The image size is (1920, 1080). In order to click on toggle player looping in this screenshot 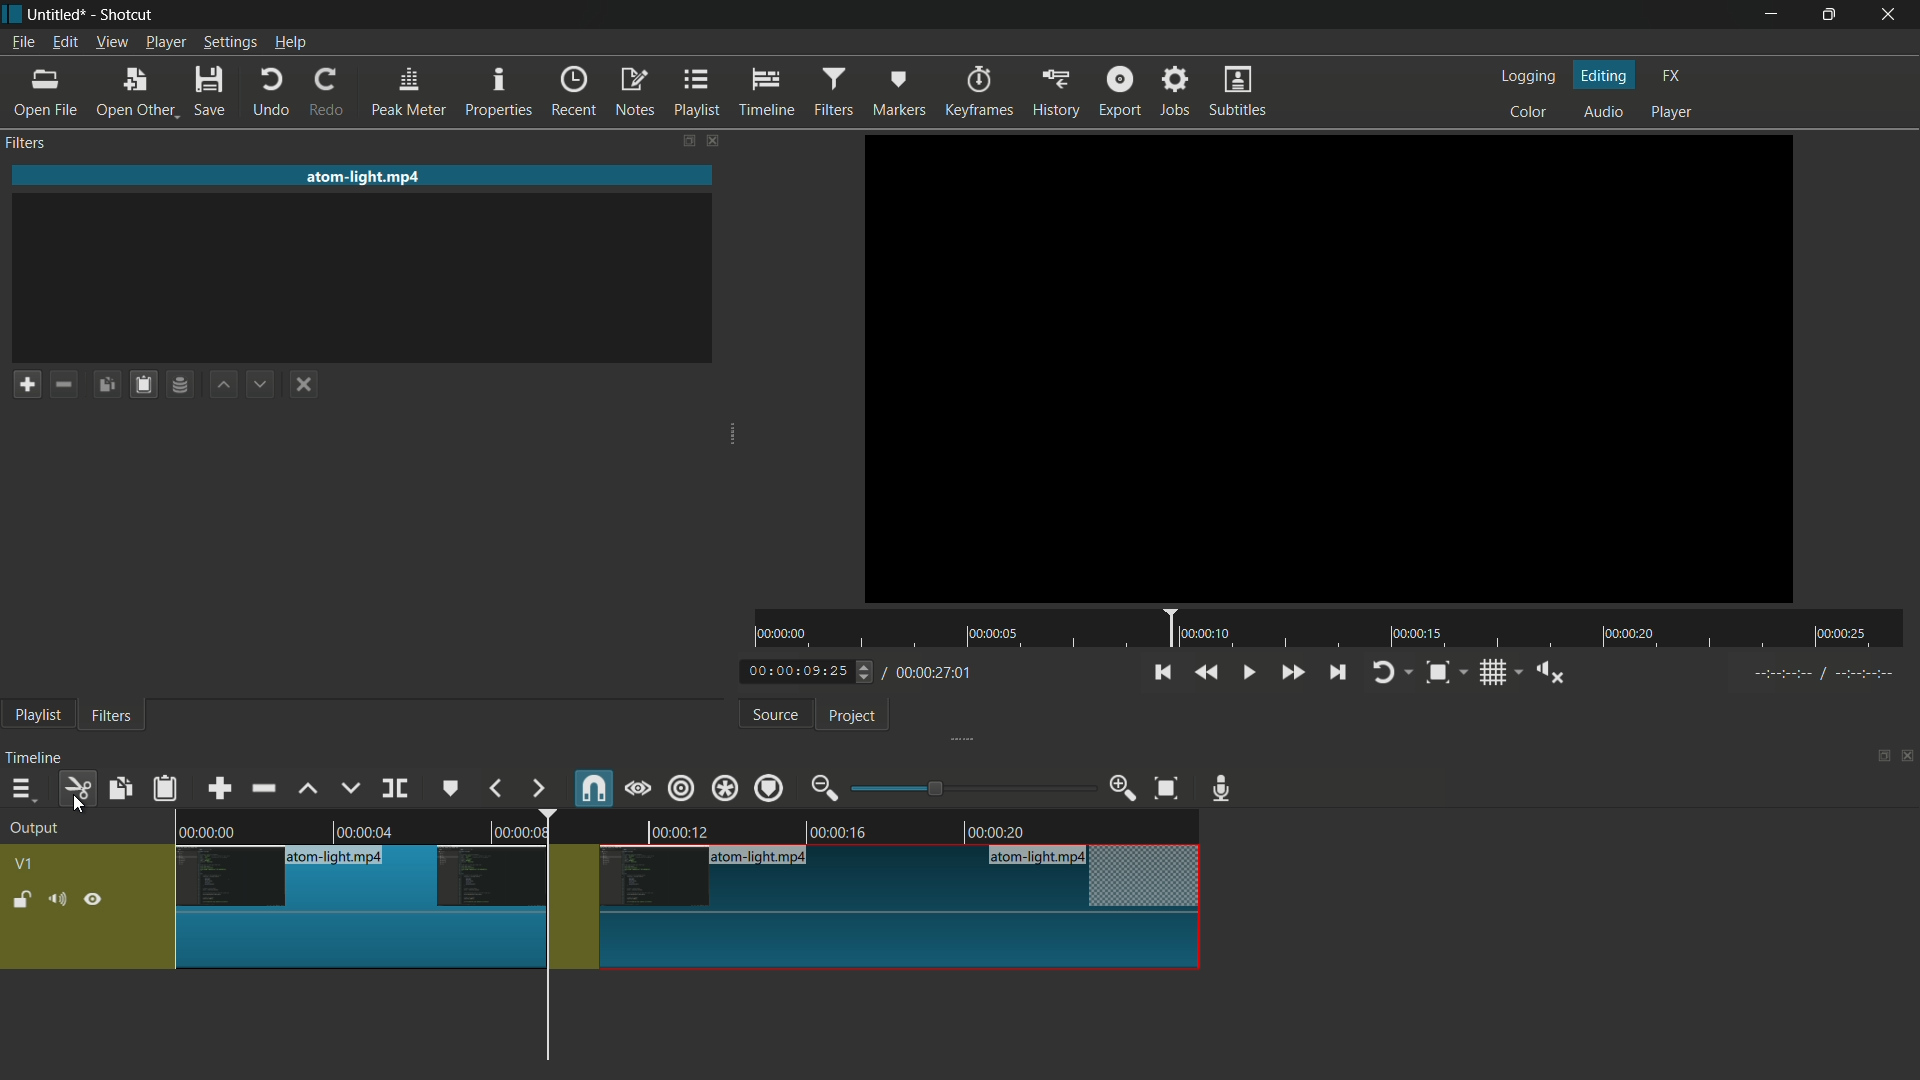, I will do `click(1393, 672)`.